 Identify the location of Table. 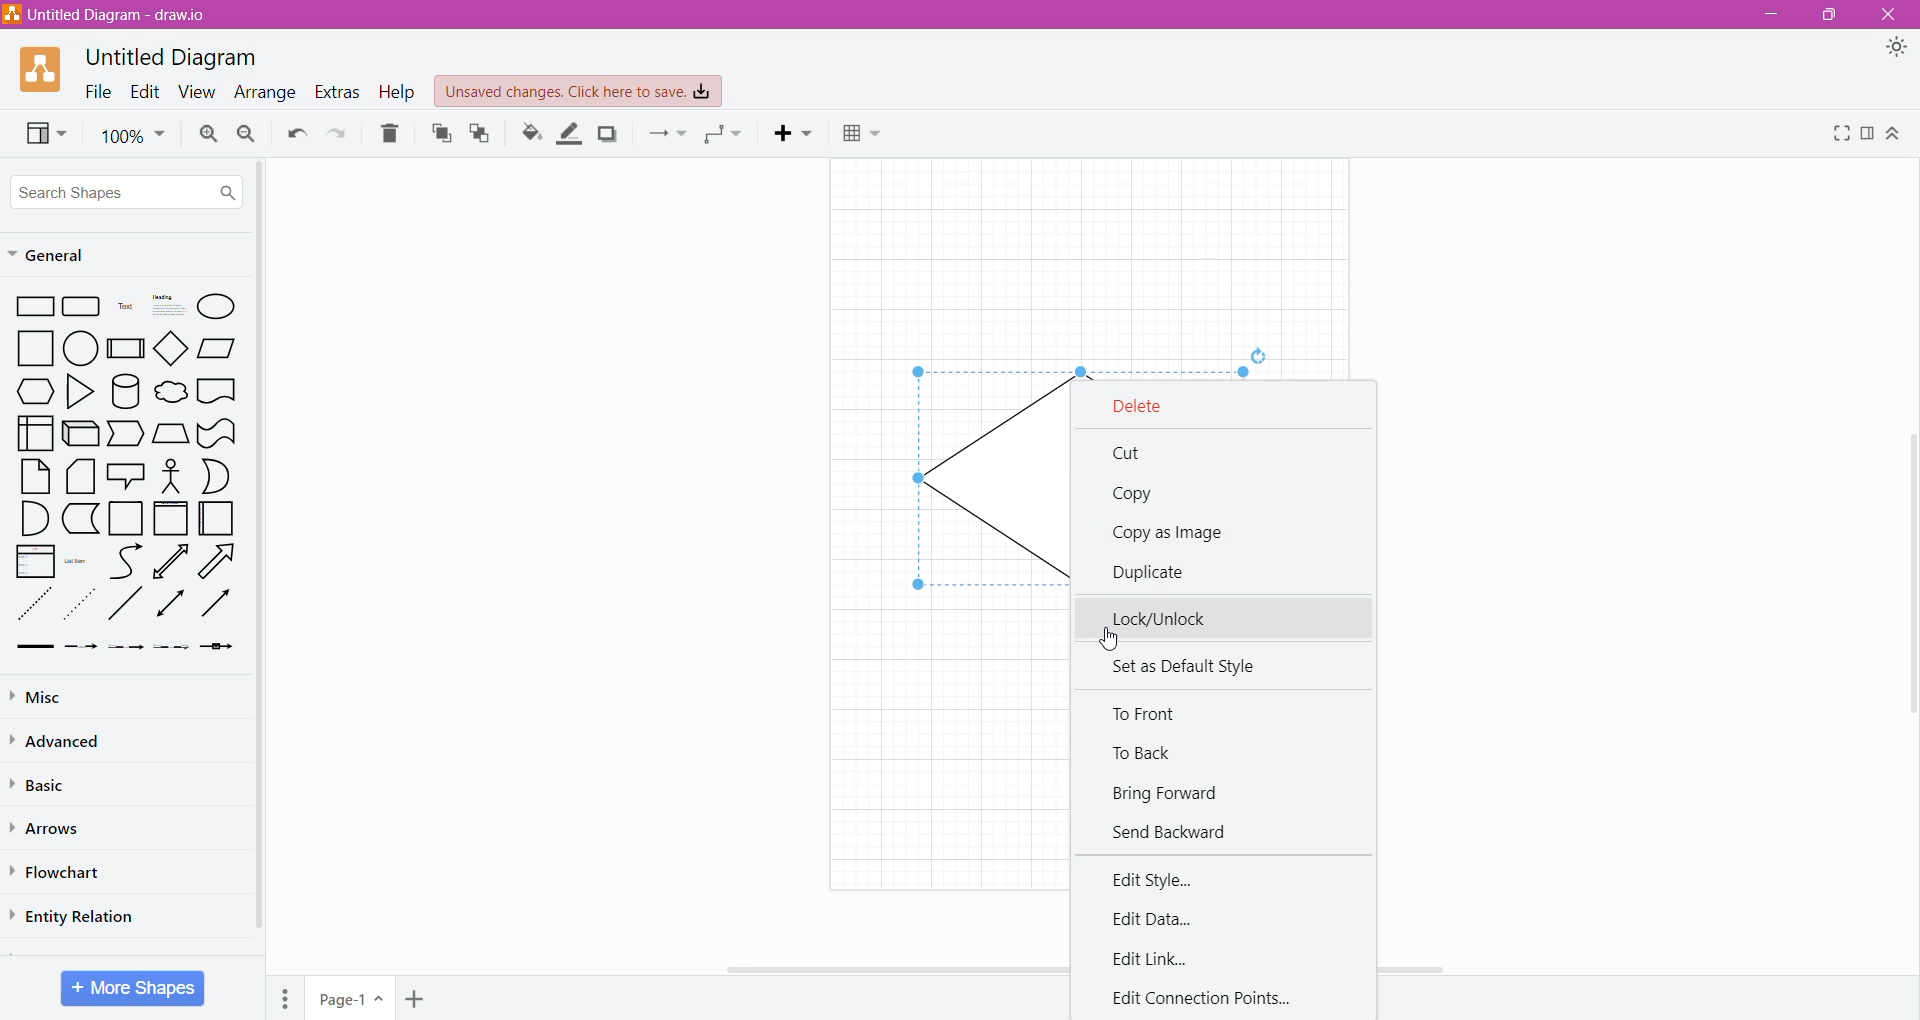
(864, 134).